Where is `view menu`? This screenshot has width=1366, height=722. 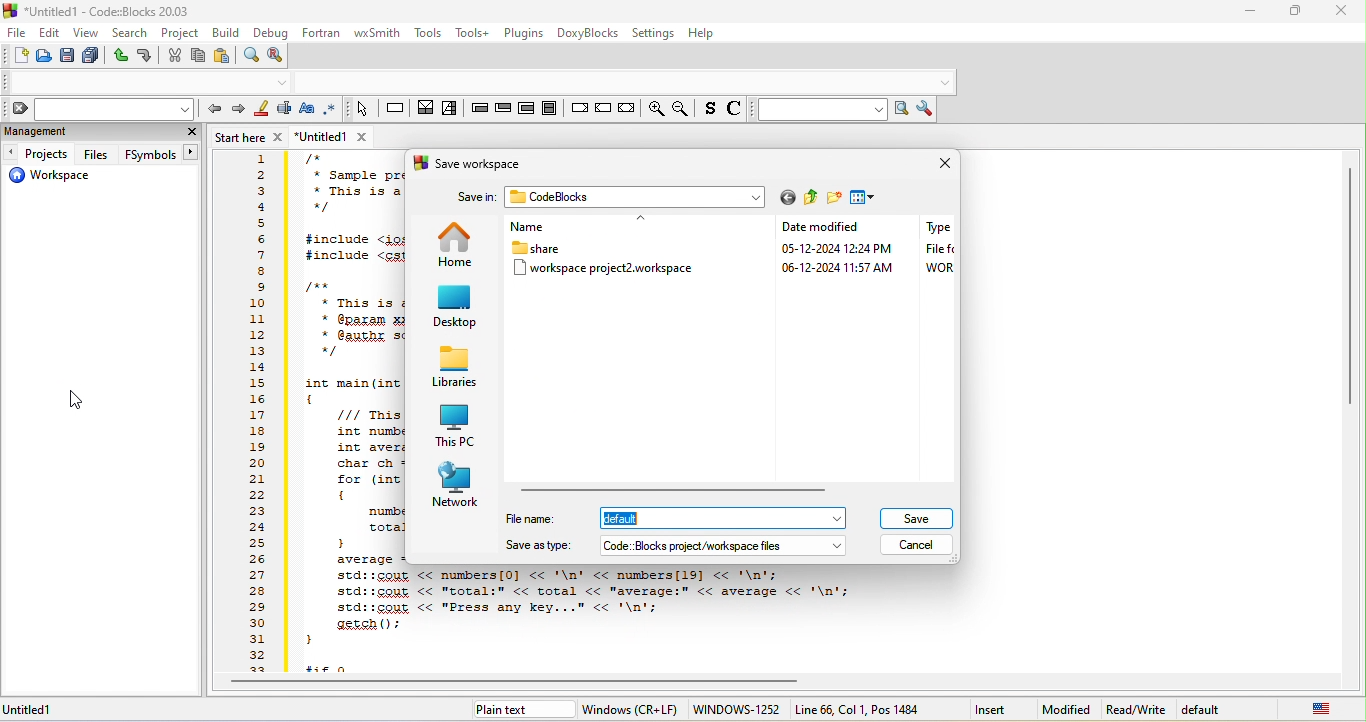 view menu is located at coordinates (864, 198).